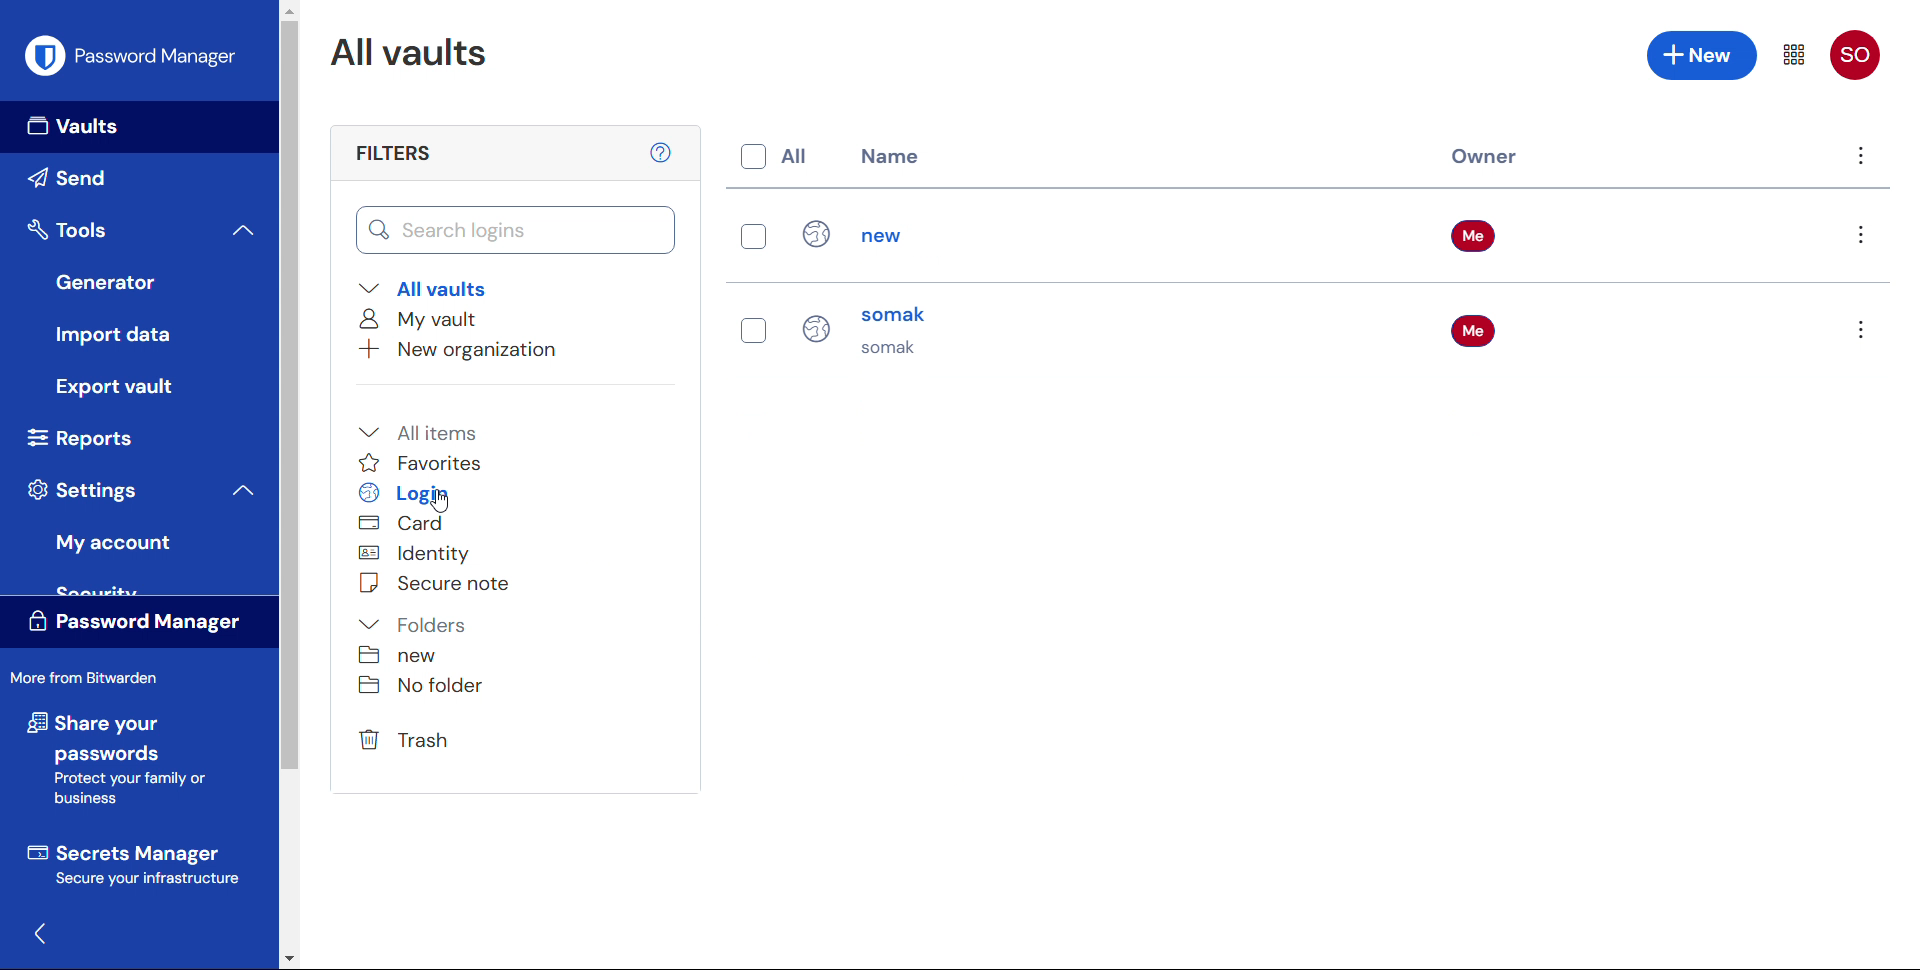 This screenshot has width=1920, height=970. I want to click on Options, so click(1859, 330).